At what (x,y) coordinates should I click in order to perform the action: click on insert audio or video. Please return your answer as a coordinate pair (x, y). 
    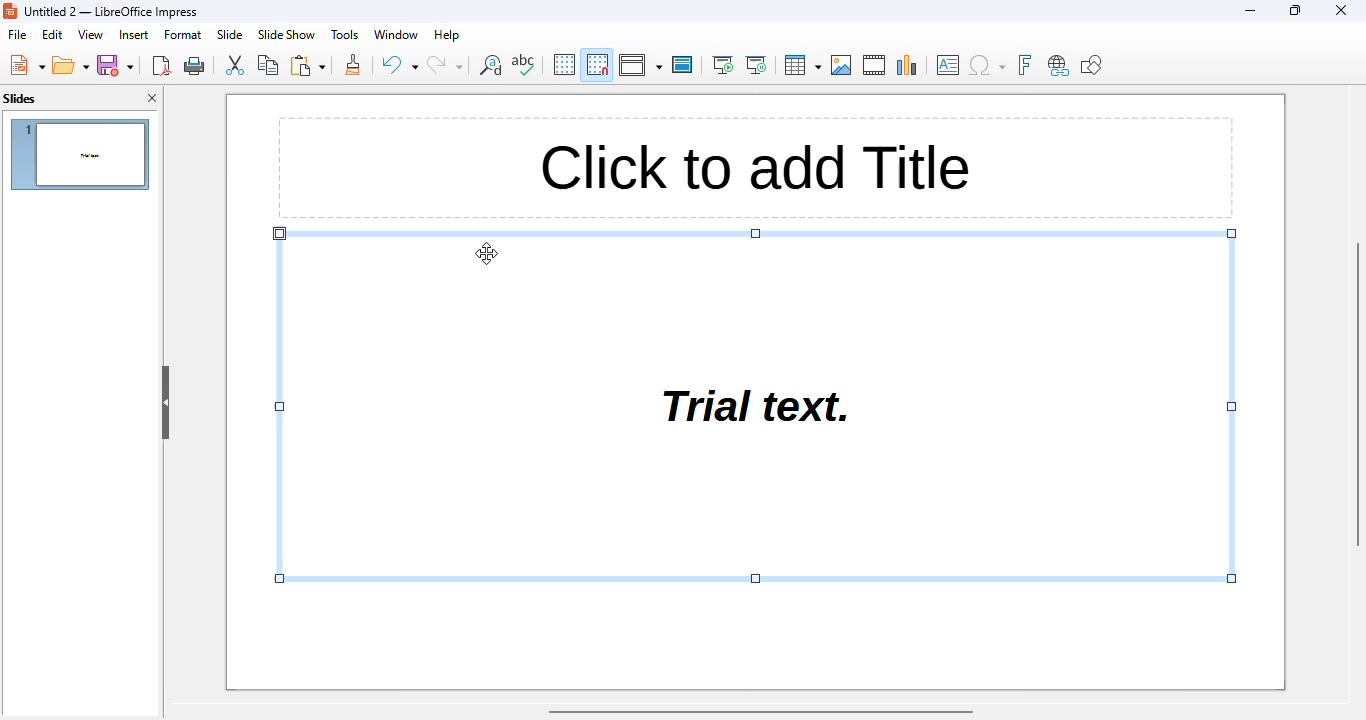
    Looking at the image, I should click on (875, 65).